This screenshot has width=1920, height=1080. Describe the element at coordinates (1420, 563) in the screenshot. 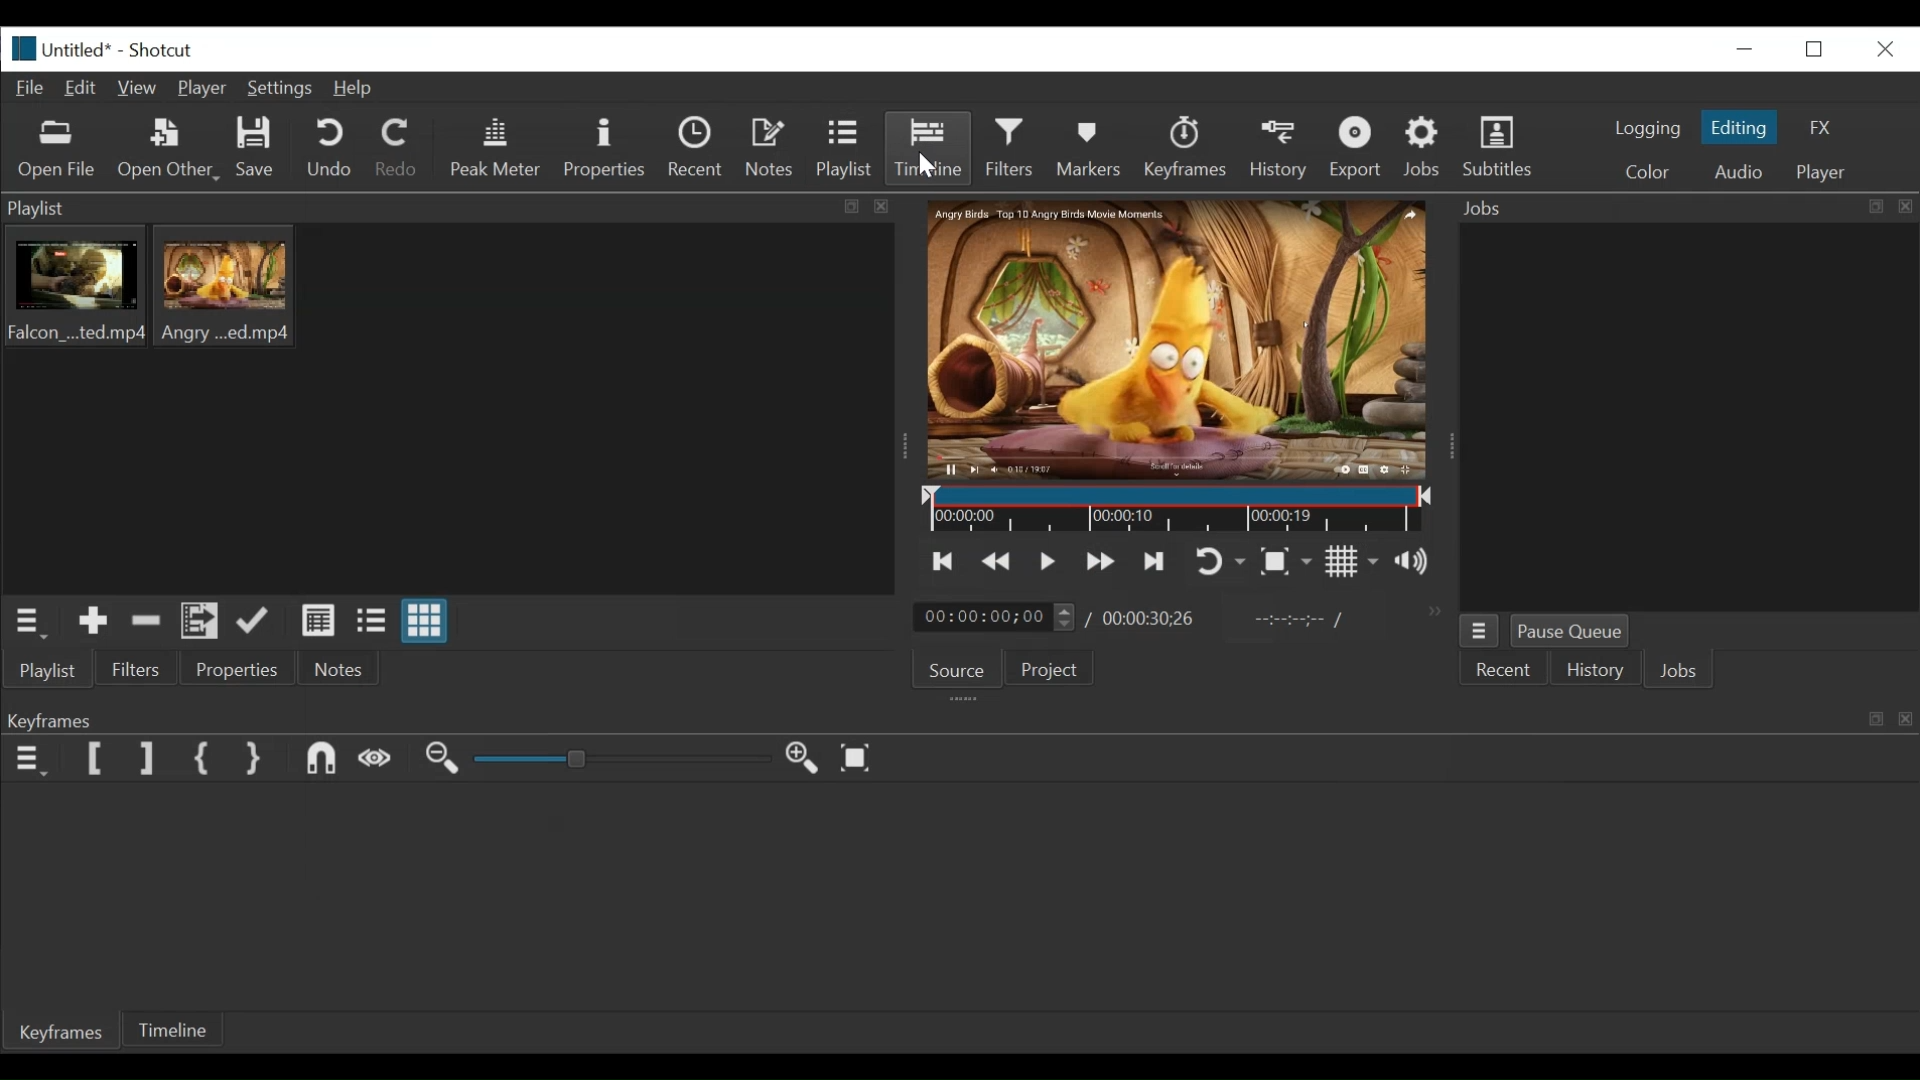

I see `show volume control` at that location.